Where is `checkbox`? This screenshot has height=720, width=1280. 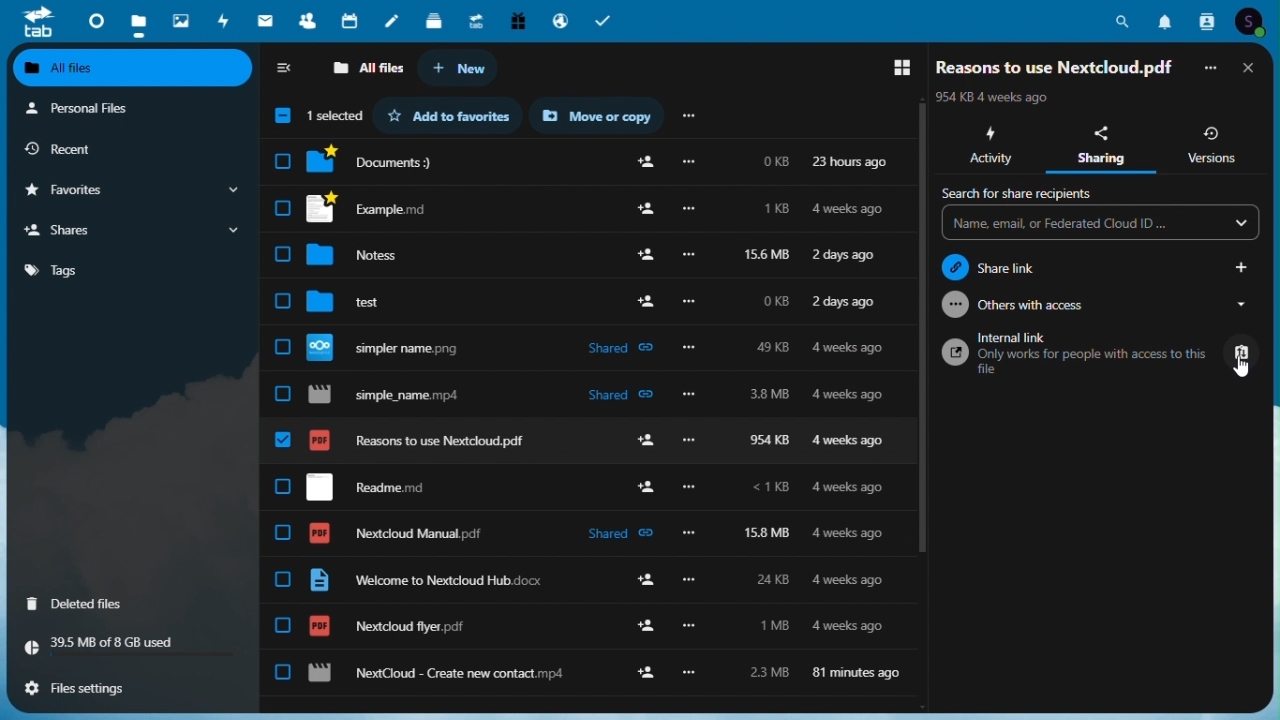 checkbox is located at coordinates (283, 626).